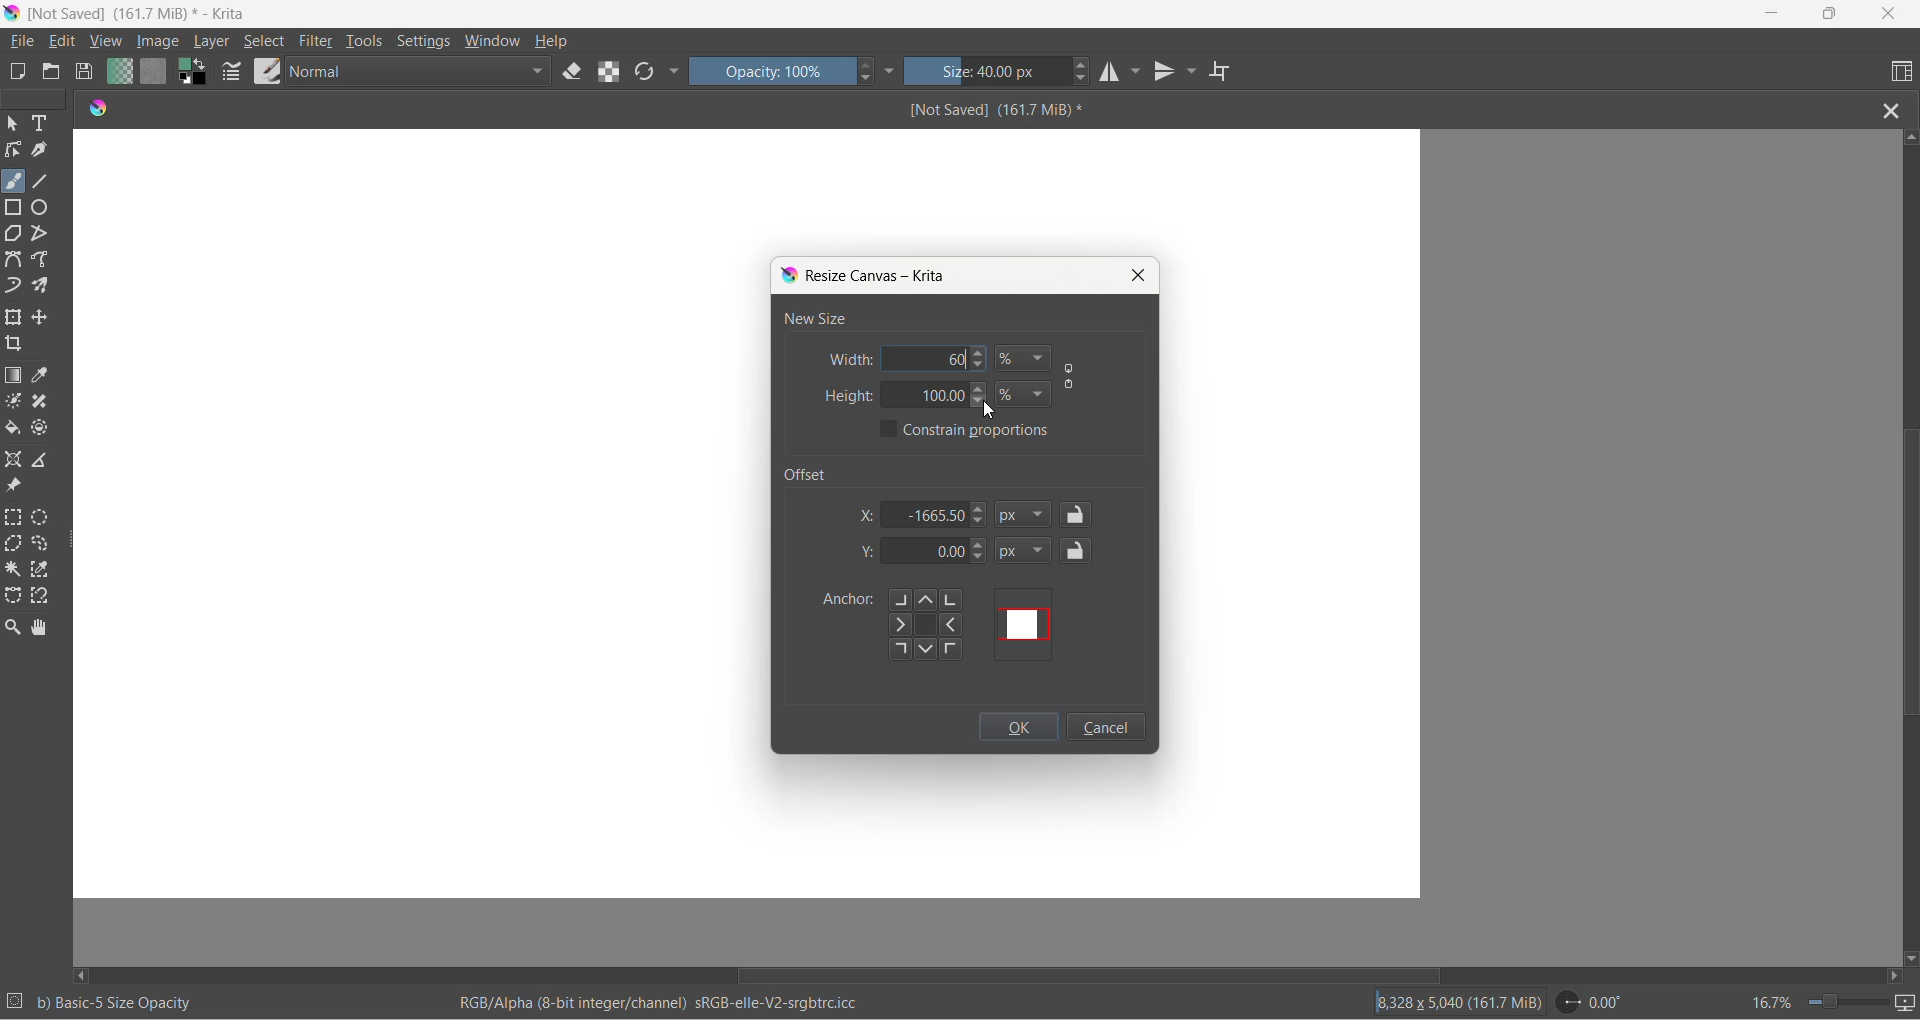 The width and height of the screenshot is (1920, 1020). Describe the element at coordinates (43, 573) in the screenshot. I see `similar color selection tool` at that location.